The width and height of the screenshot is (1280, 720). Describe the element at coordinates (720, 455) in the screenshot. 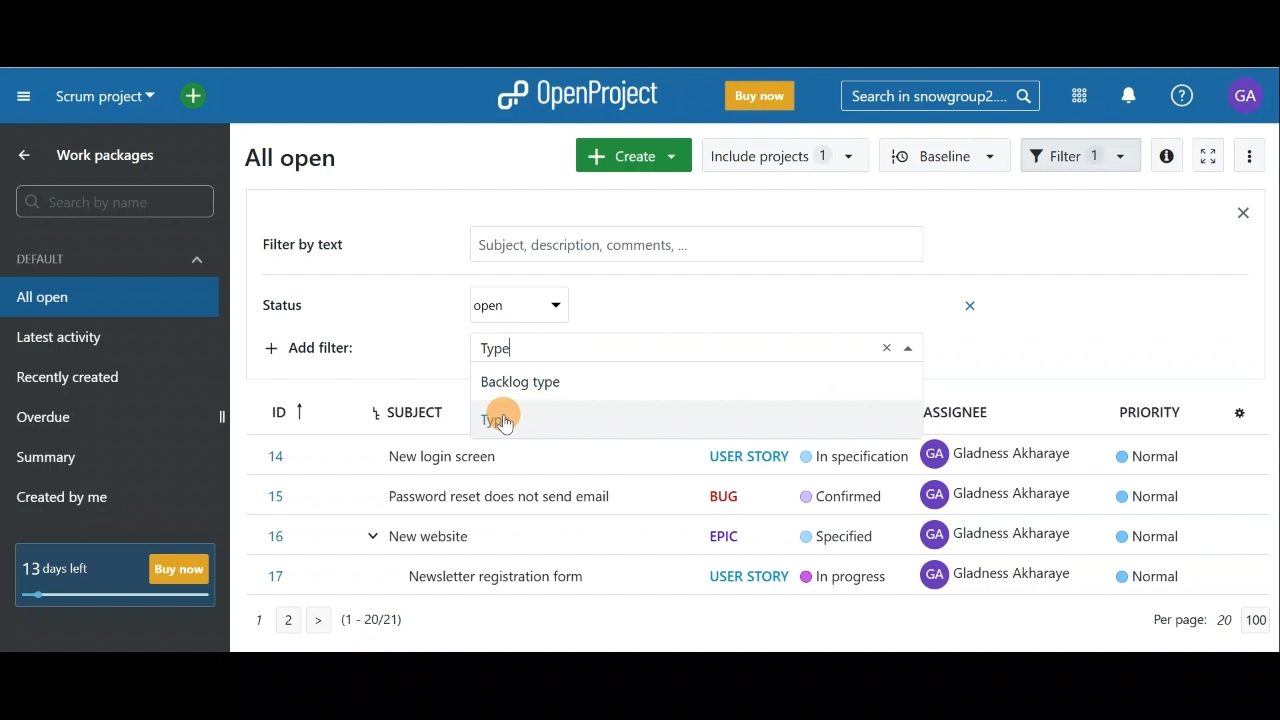

I see `Item 5` at that location.